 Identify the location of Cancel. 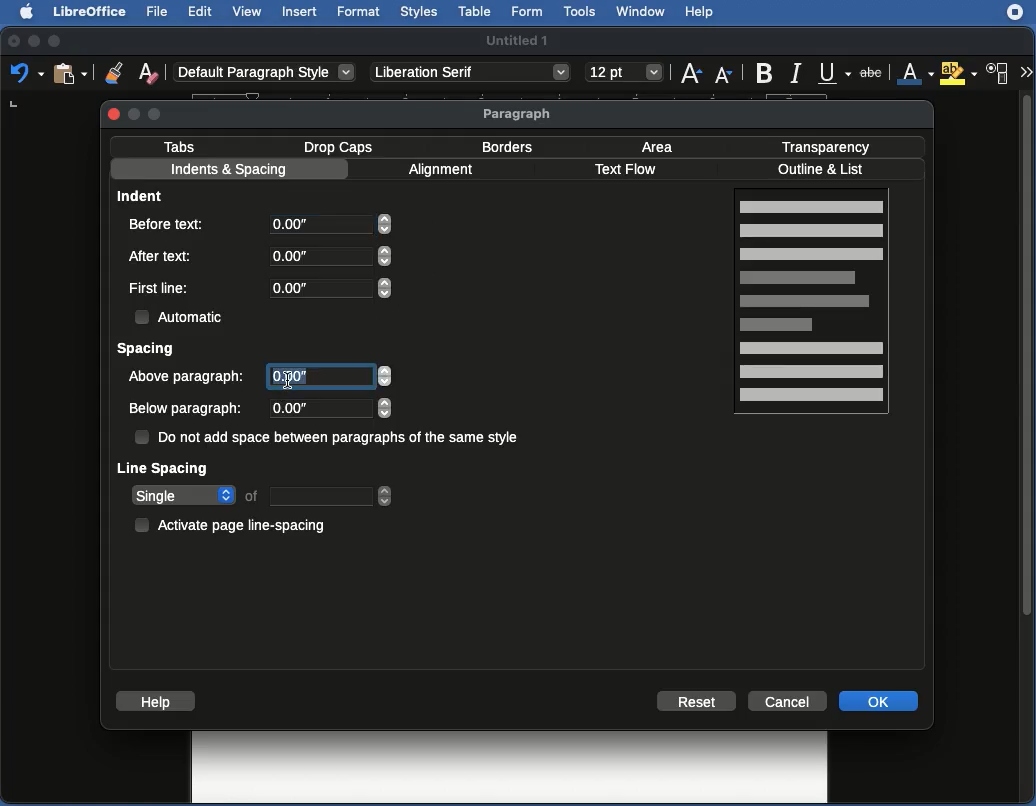
(789, 700).